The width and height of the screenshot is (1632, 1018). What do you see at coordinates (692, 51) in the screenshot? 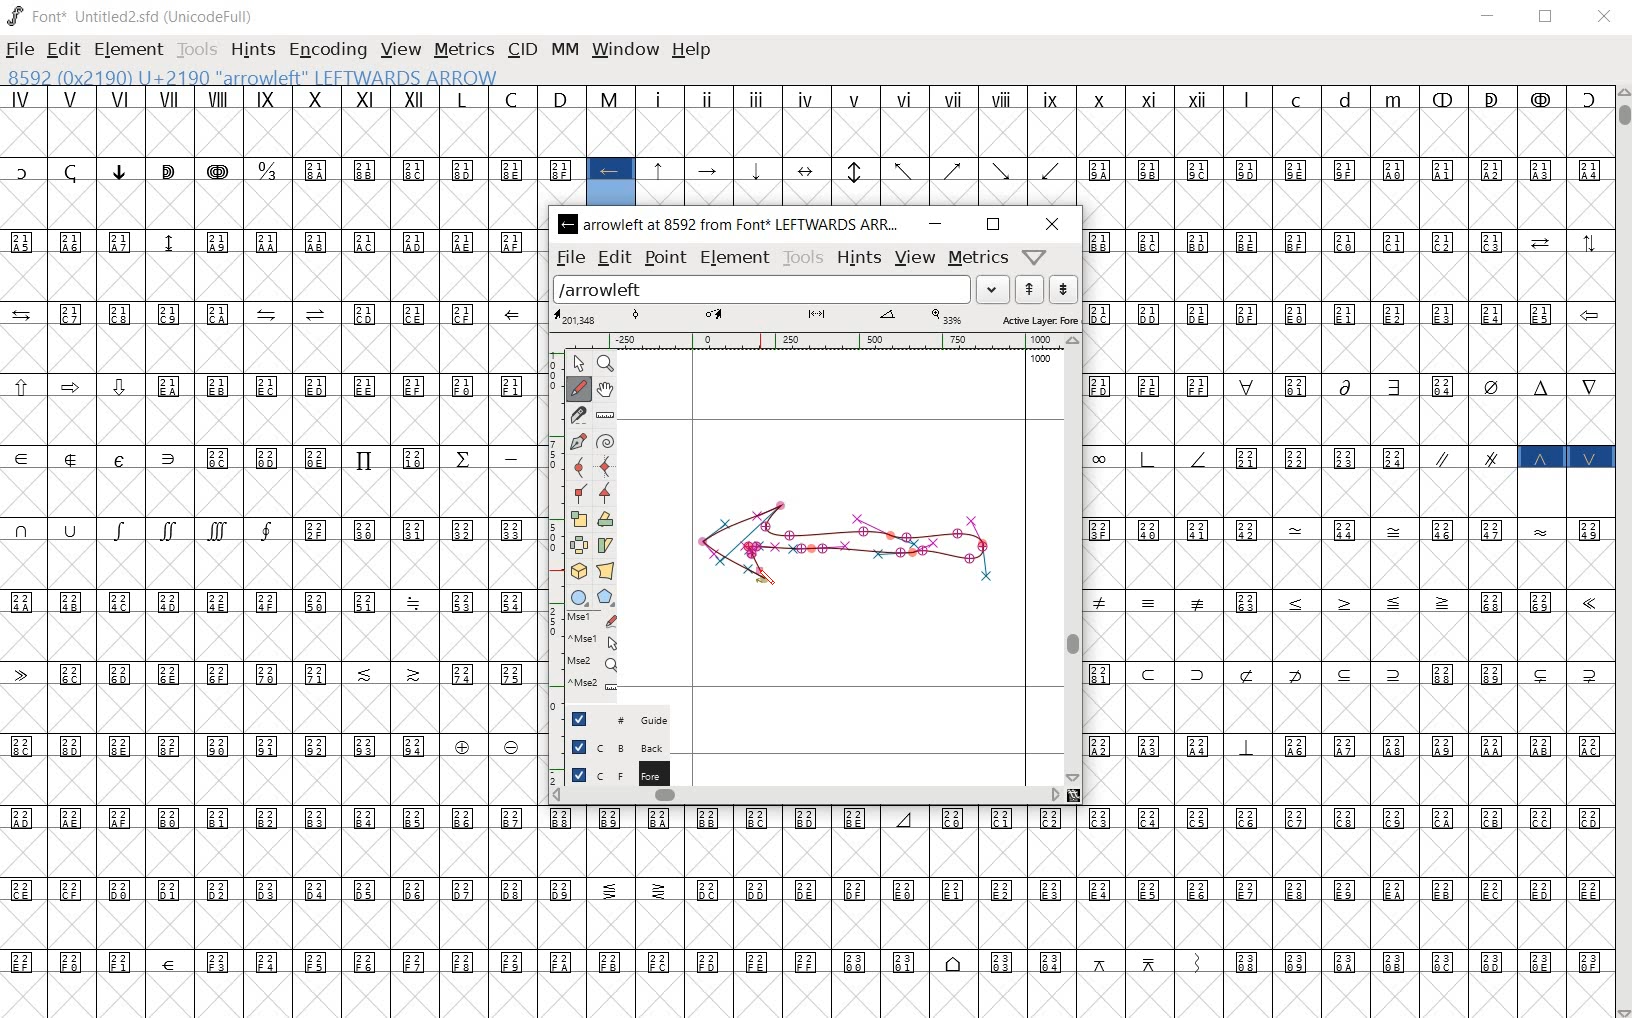
I see `help` at bounding box center [692, 51].